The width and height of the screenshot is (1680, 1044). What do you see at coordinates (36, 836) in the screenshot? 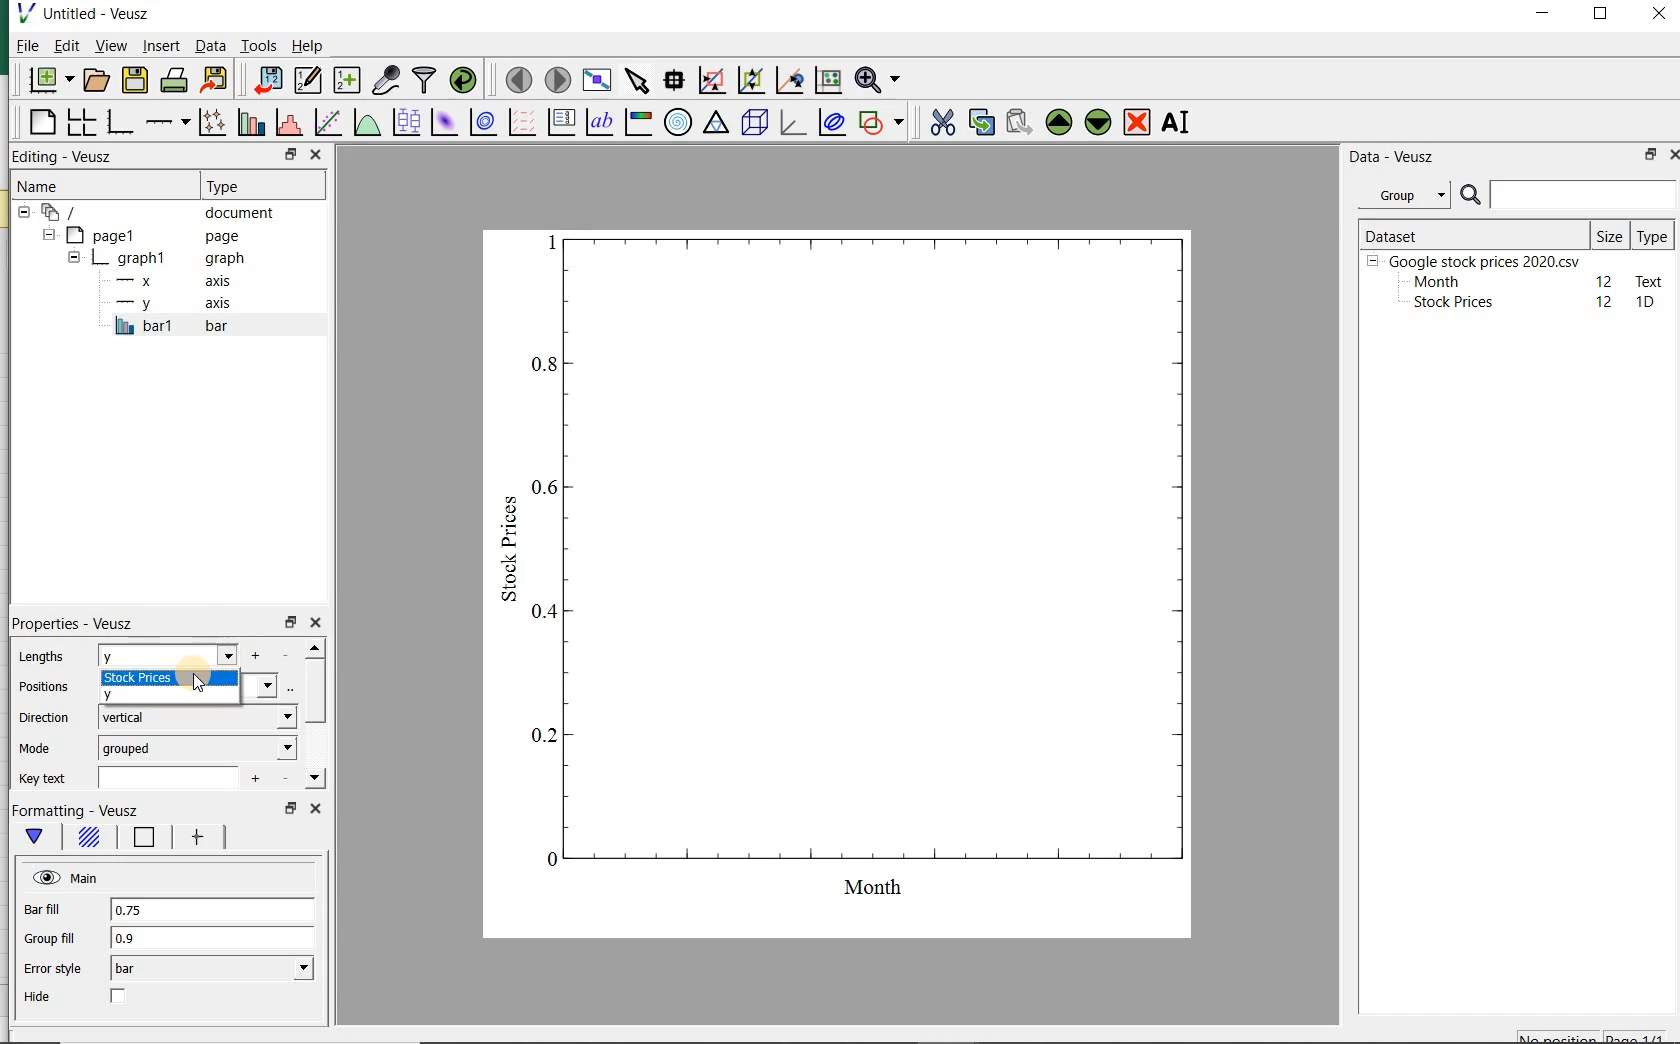
I see `main formatting` at bounding box center [36, 836].